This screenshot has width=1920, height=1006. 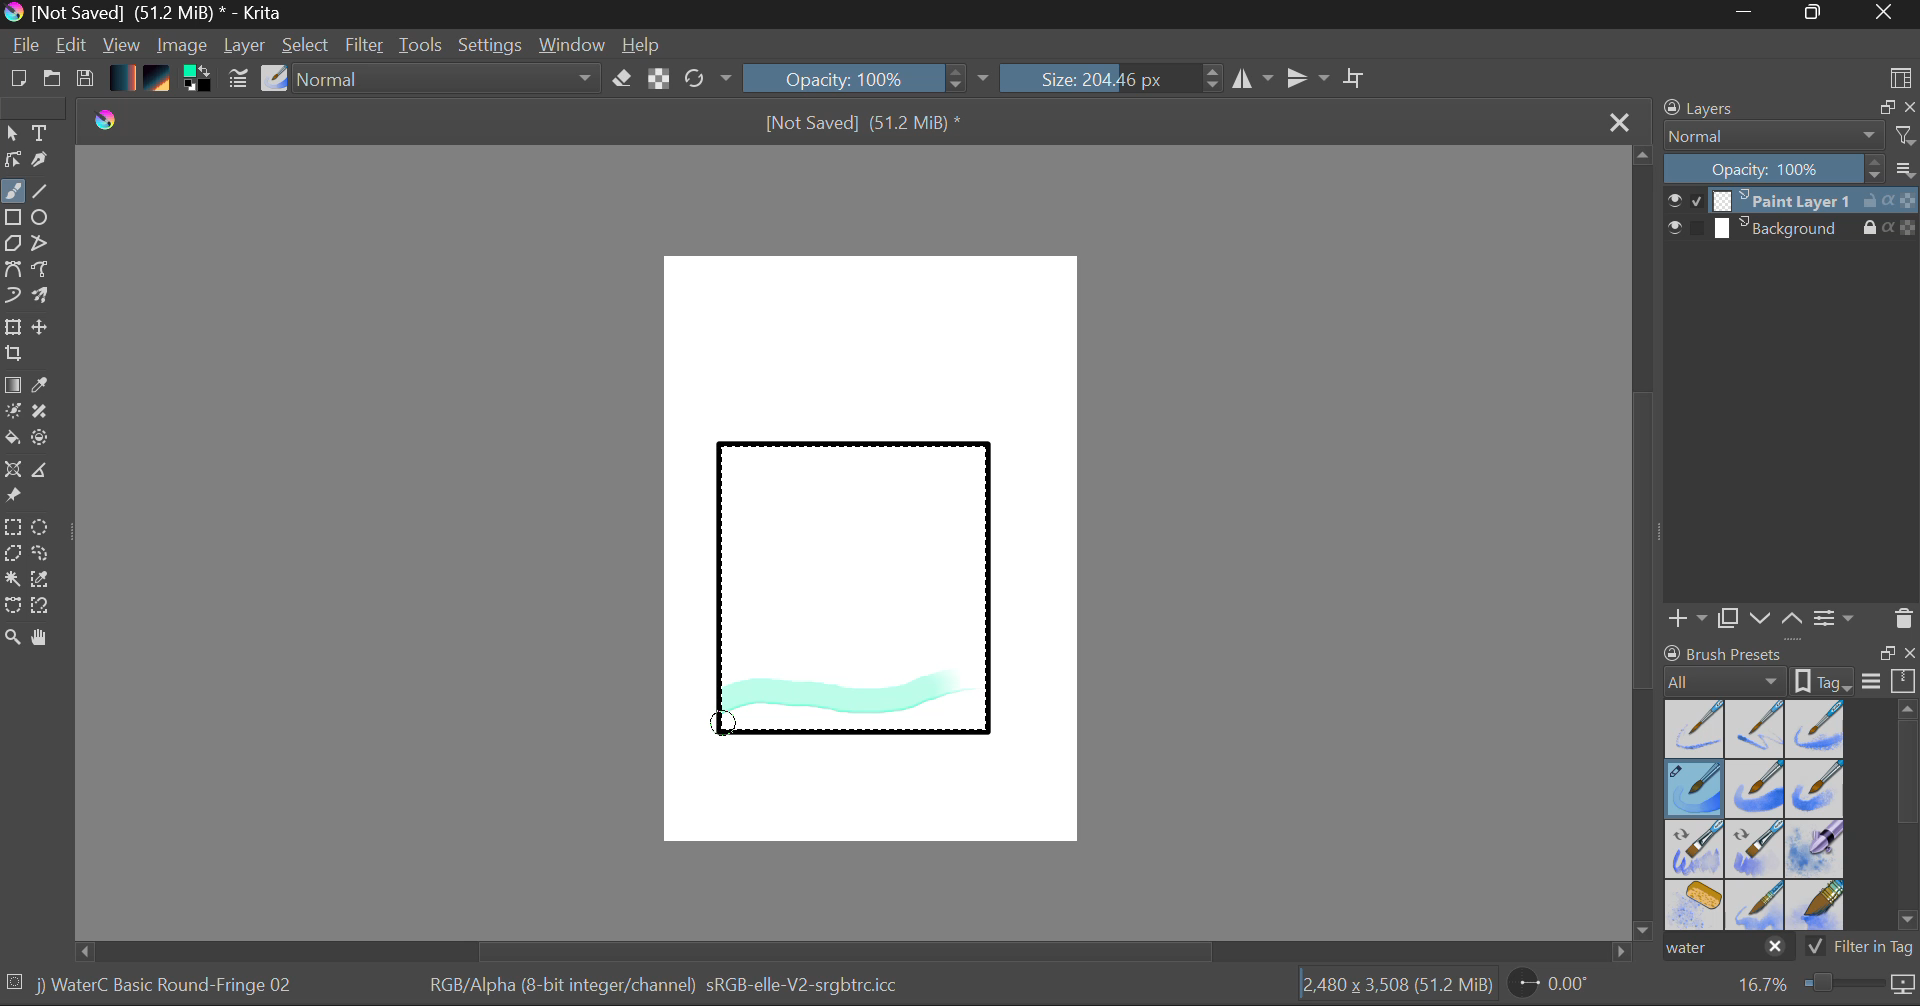 I want to click on Water C - Special Splats, so click(x=1696, y=905).